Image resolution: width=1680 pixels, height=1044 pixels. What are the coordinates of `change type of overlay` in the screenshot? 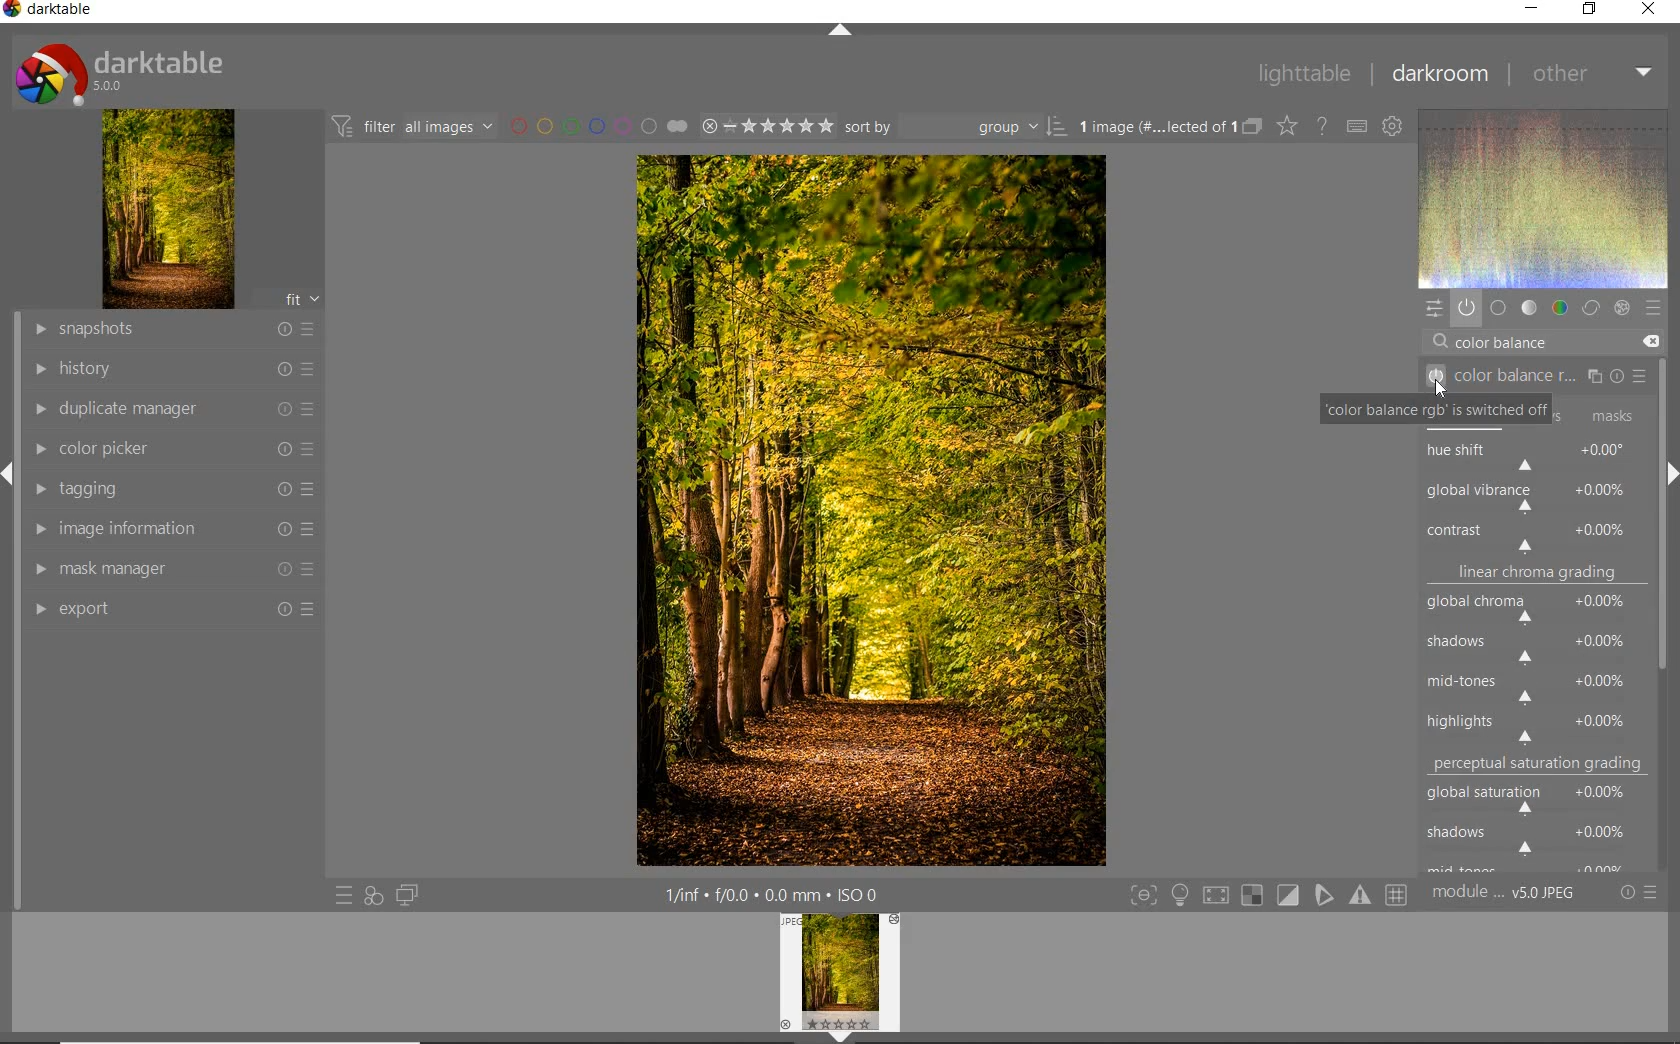 It's located at (1286, 128).